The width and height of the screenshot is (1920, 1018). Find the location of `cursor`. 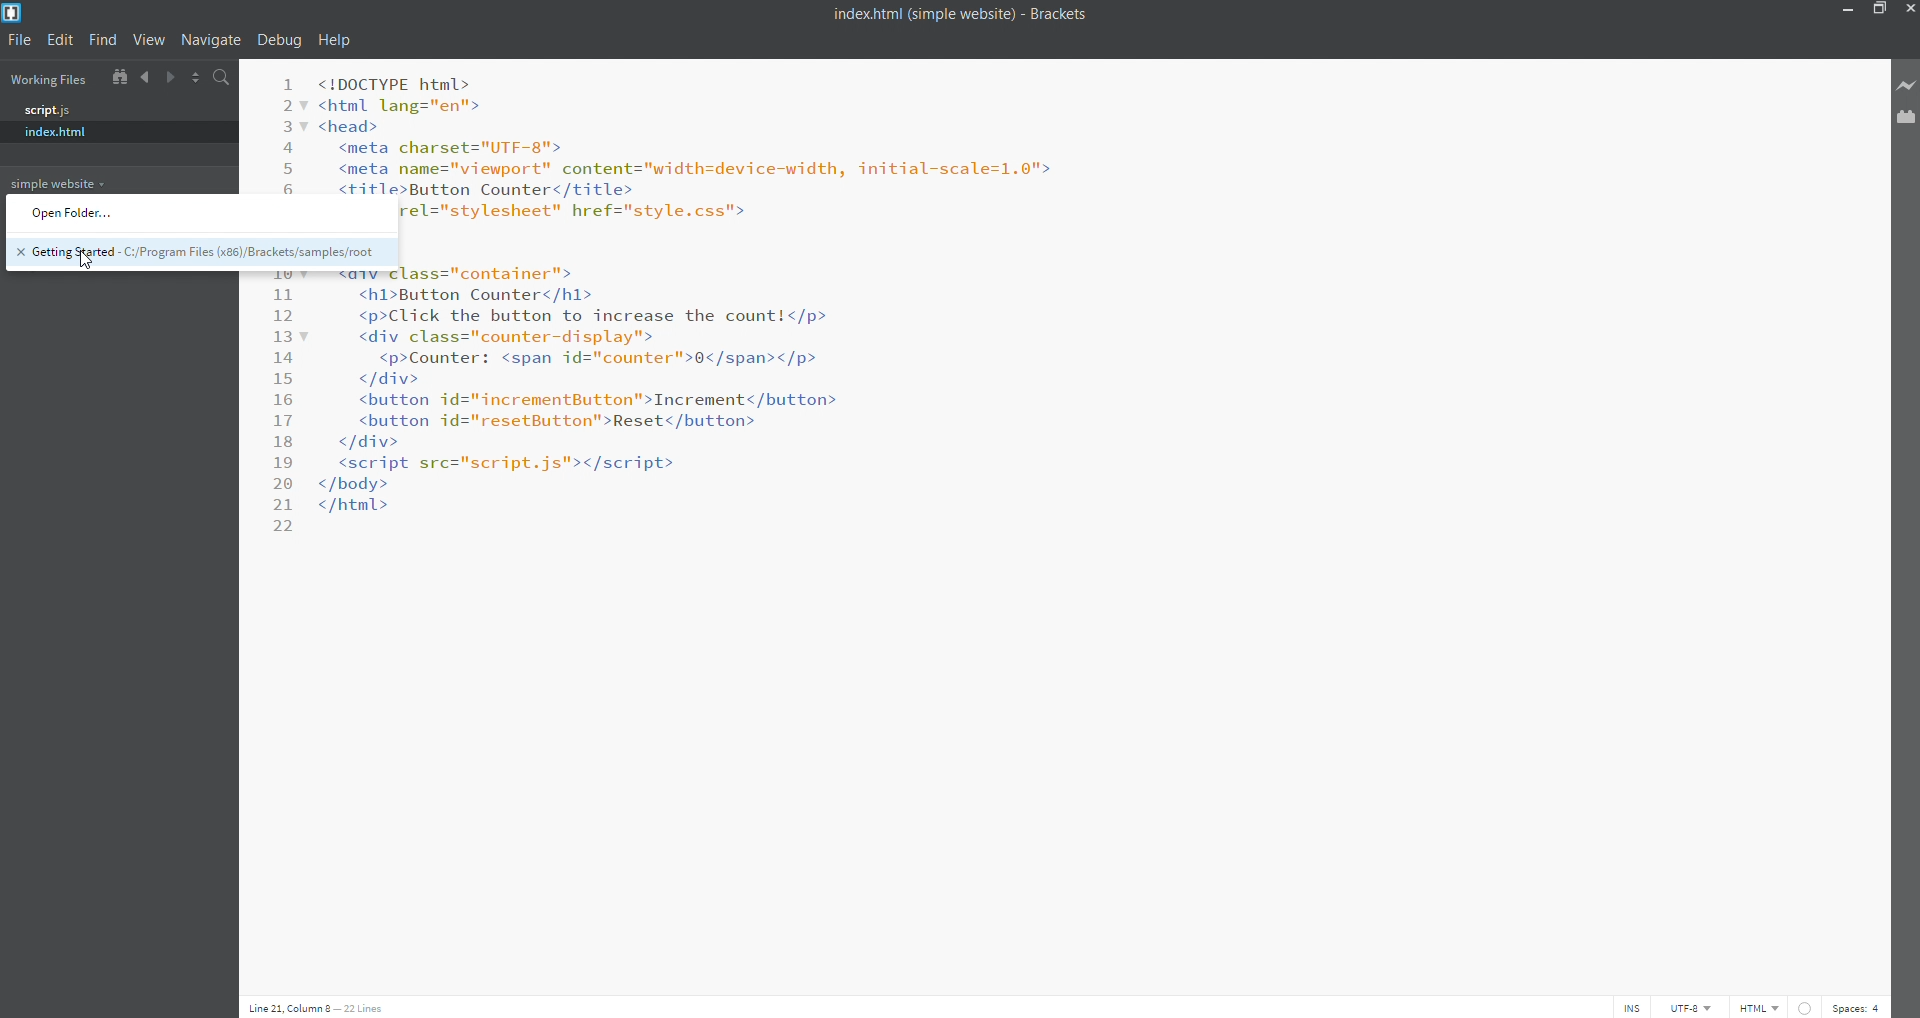

cursor is located at coordinates (85, 259).